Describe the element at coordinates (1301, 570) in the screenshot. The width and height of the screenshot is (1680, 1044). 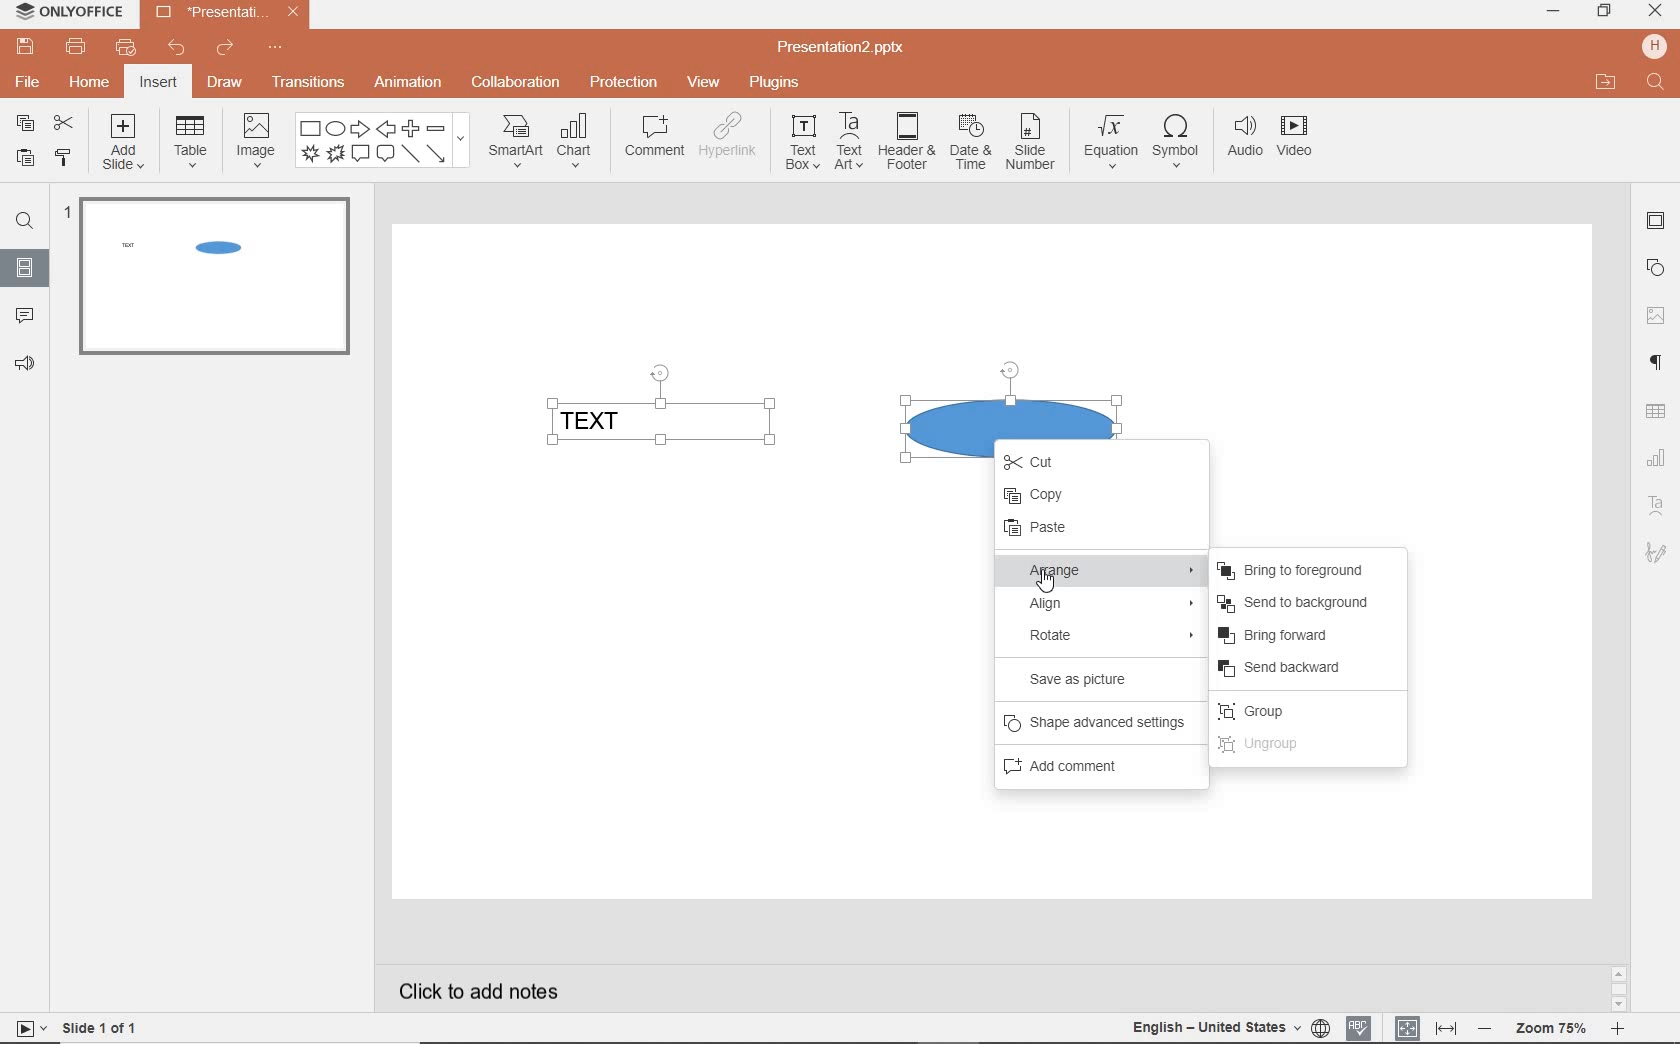
I see `BRING TO FOREGROUND` at that location.